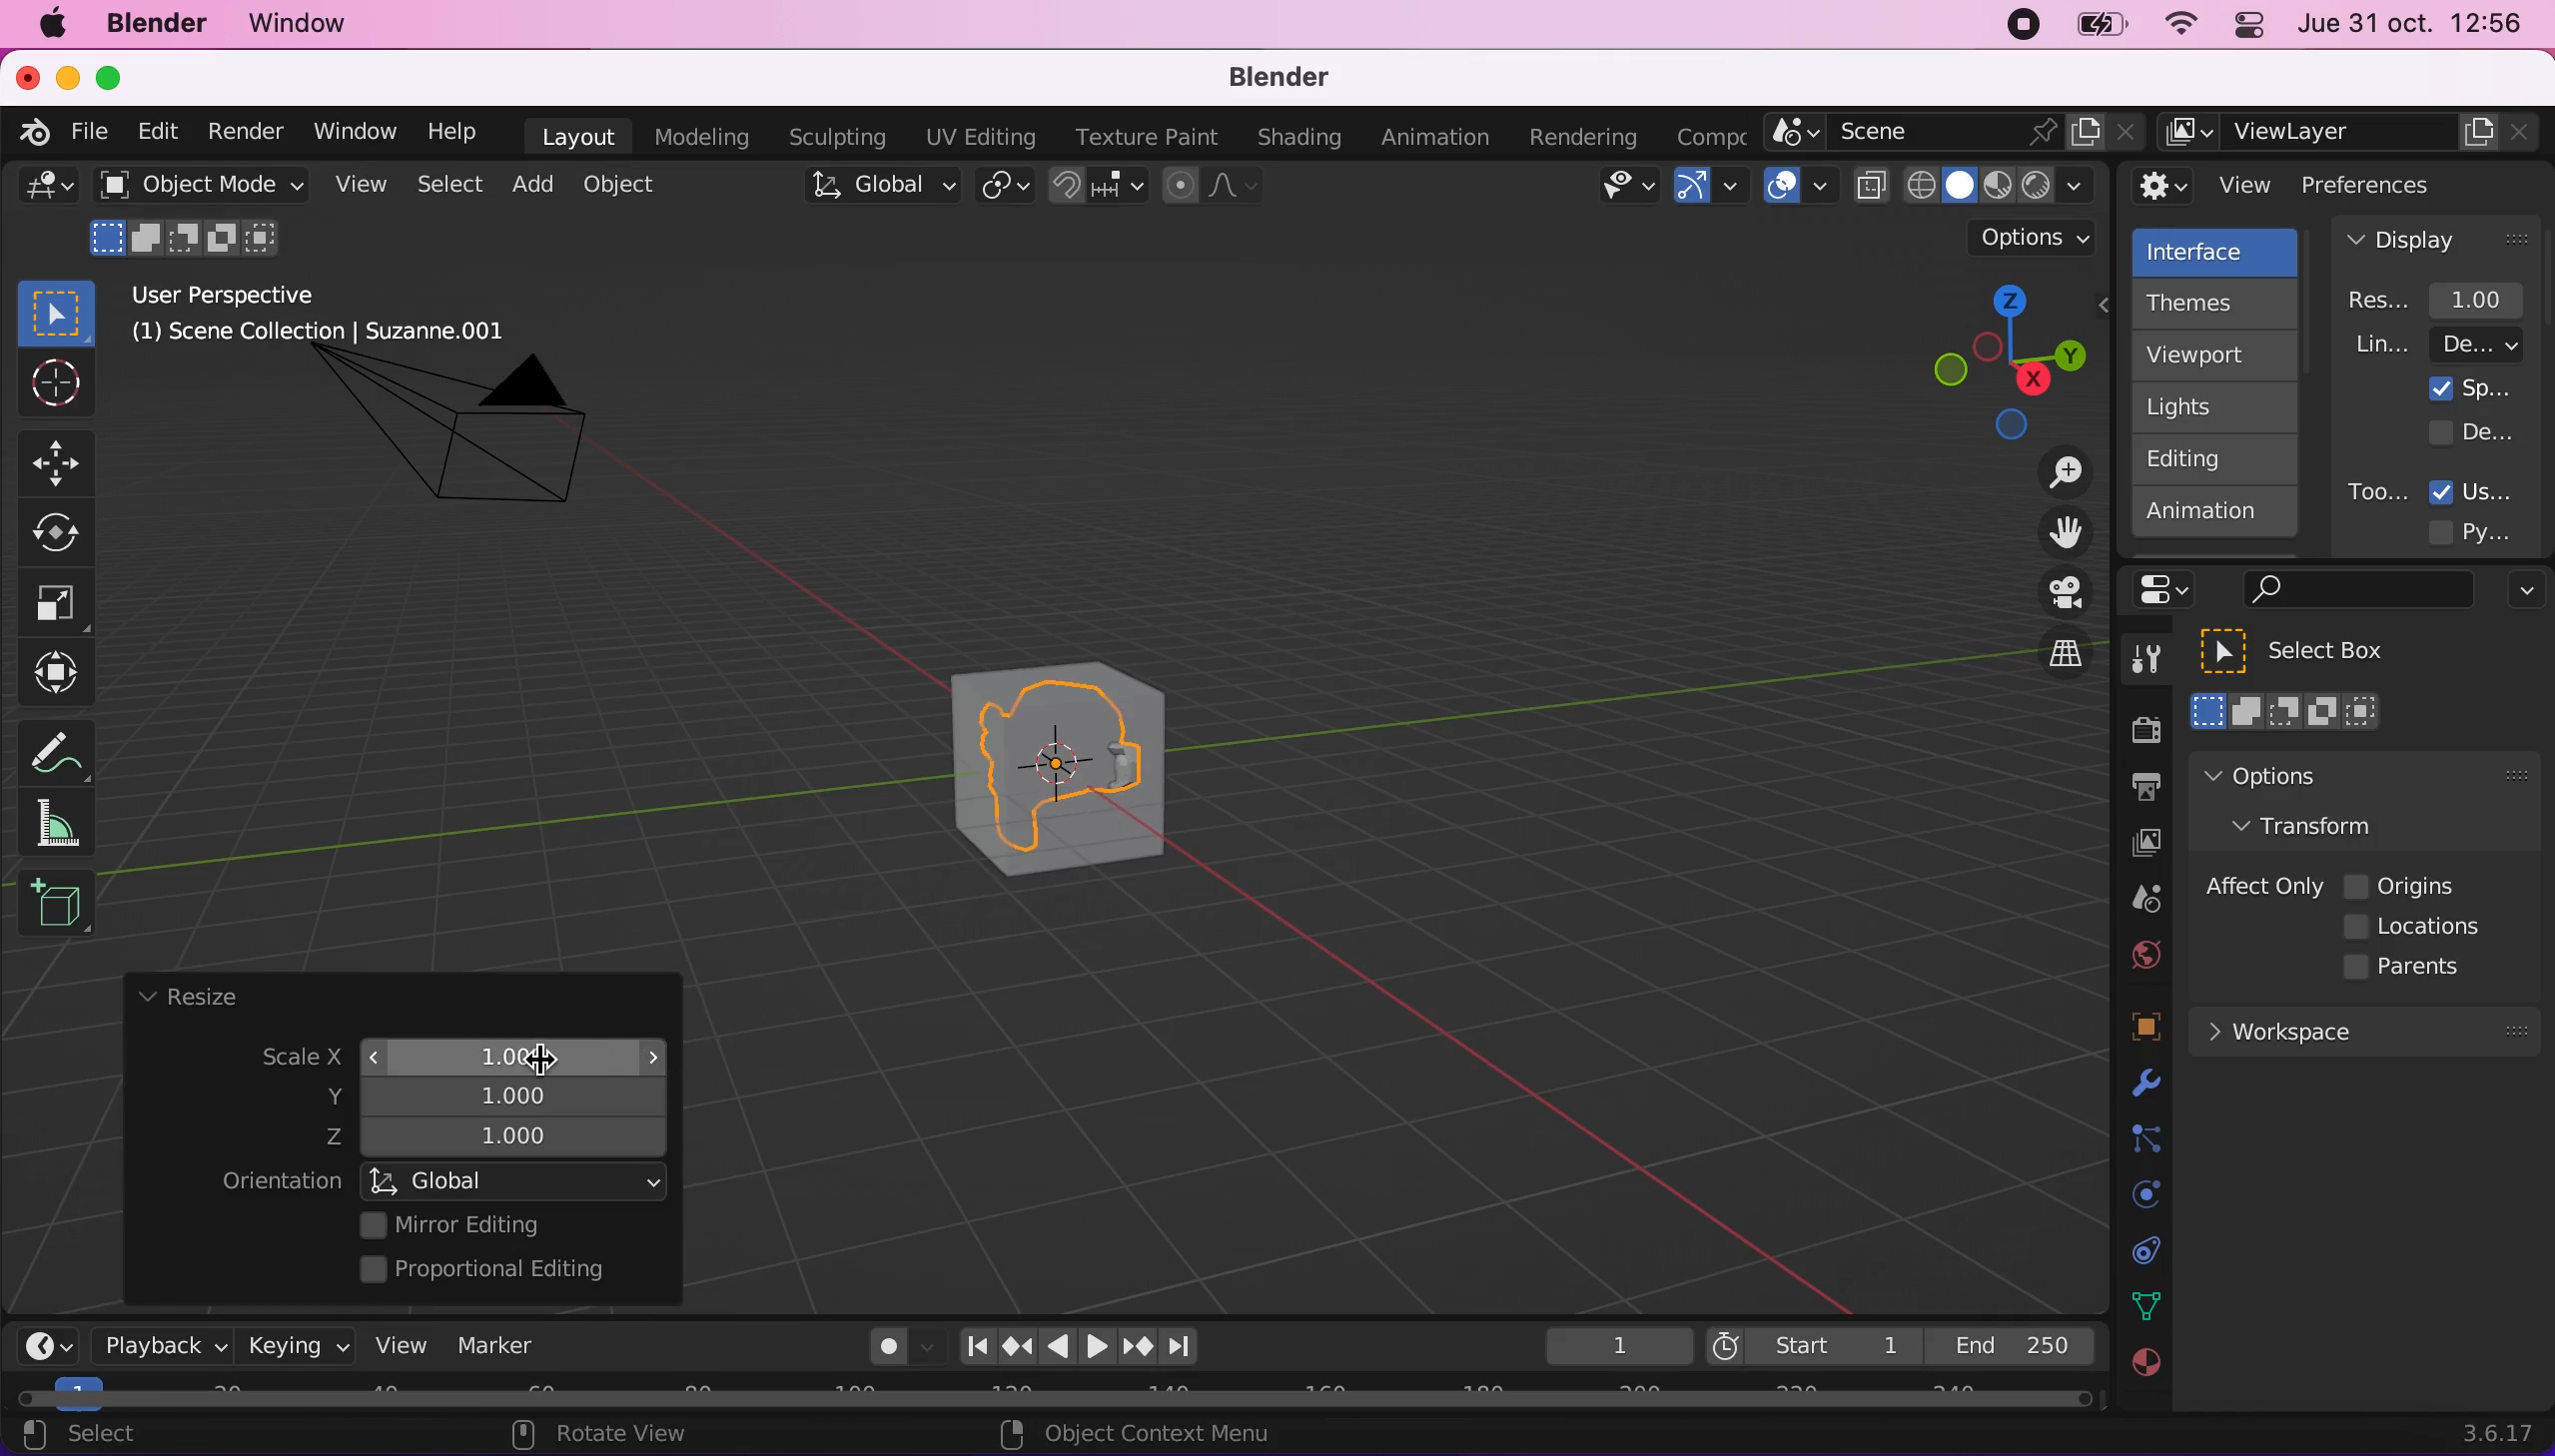 The image size is (2555, 1456). What do you see at coordinates (2015, 28) in the screenshot?
I see `recording stopped` at bounding box center [2015, 28].